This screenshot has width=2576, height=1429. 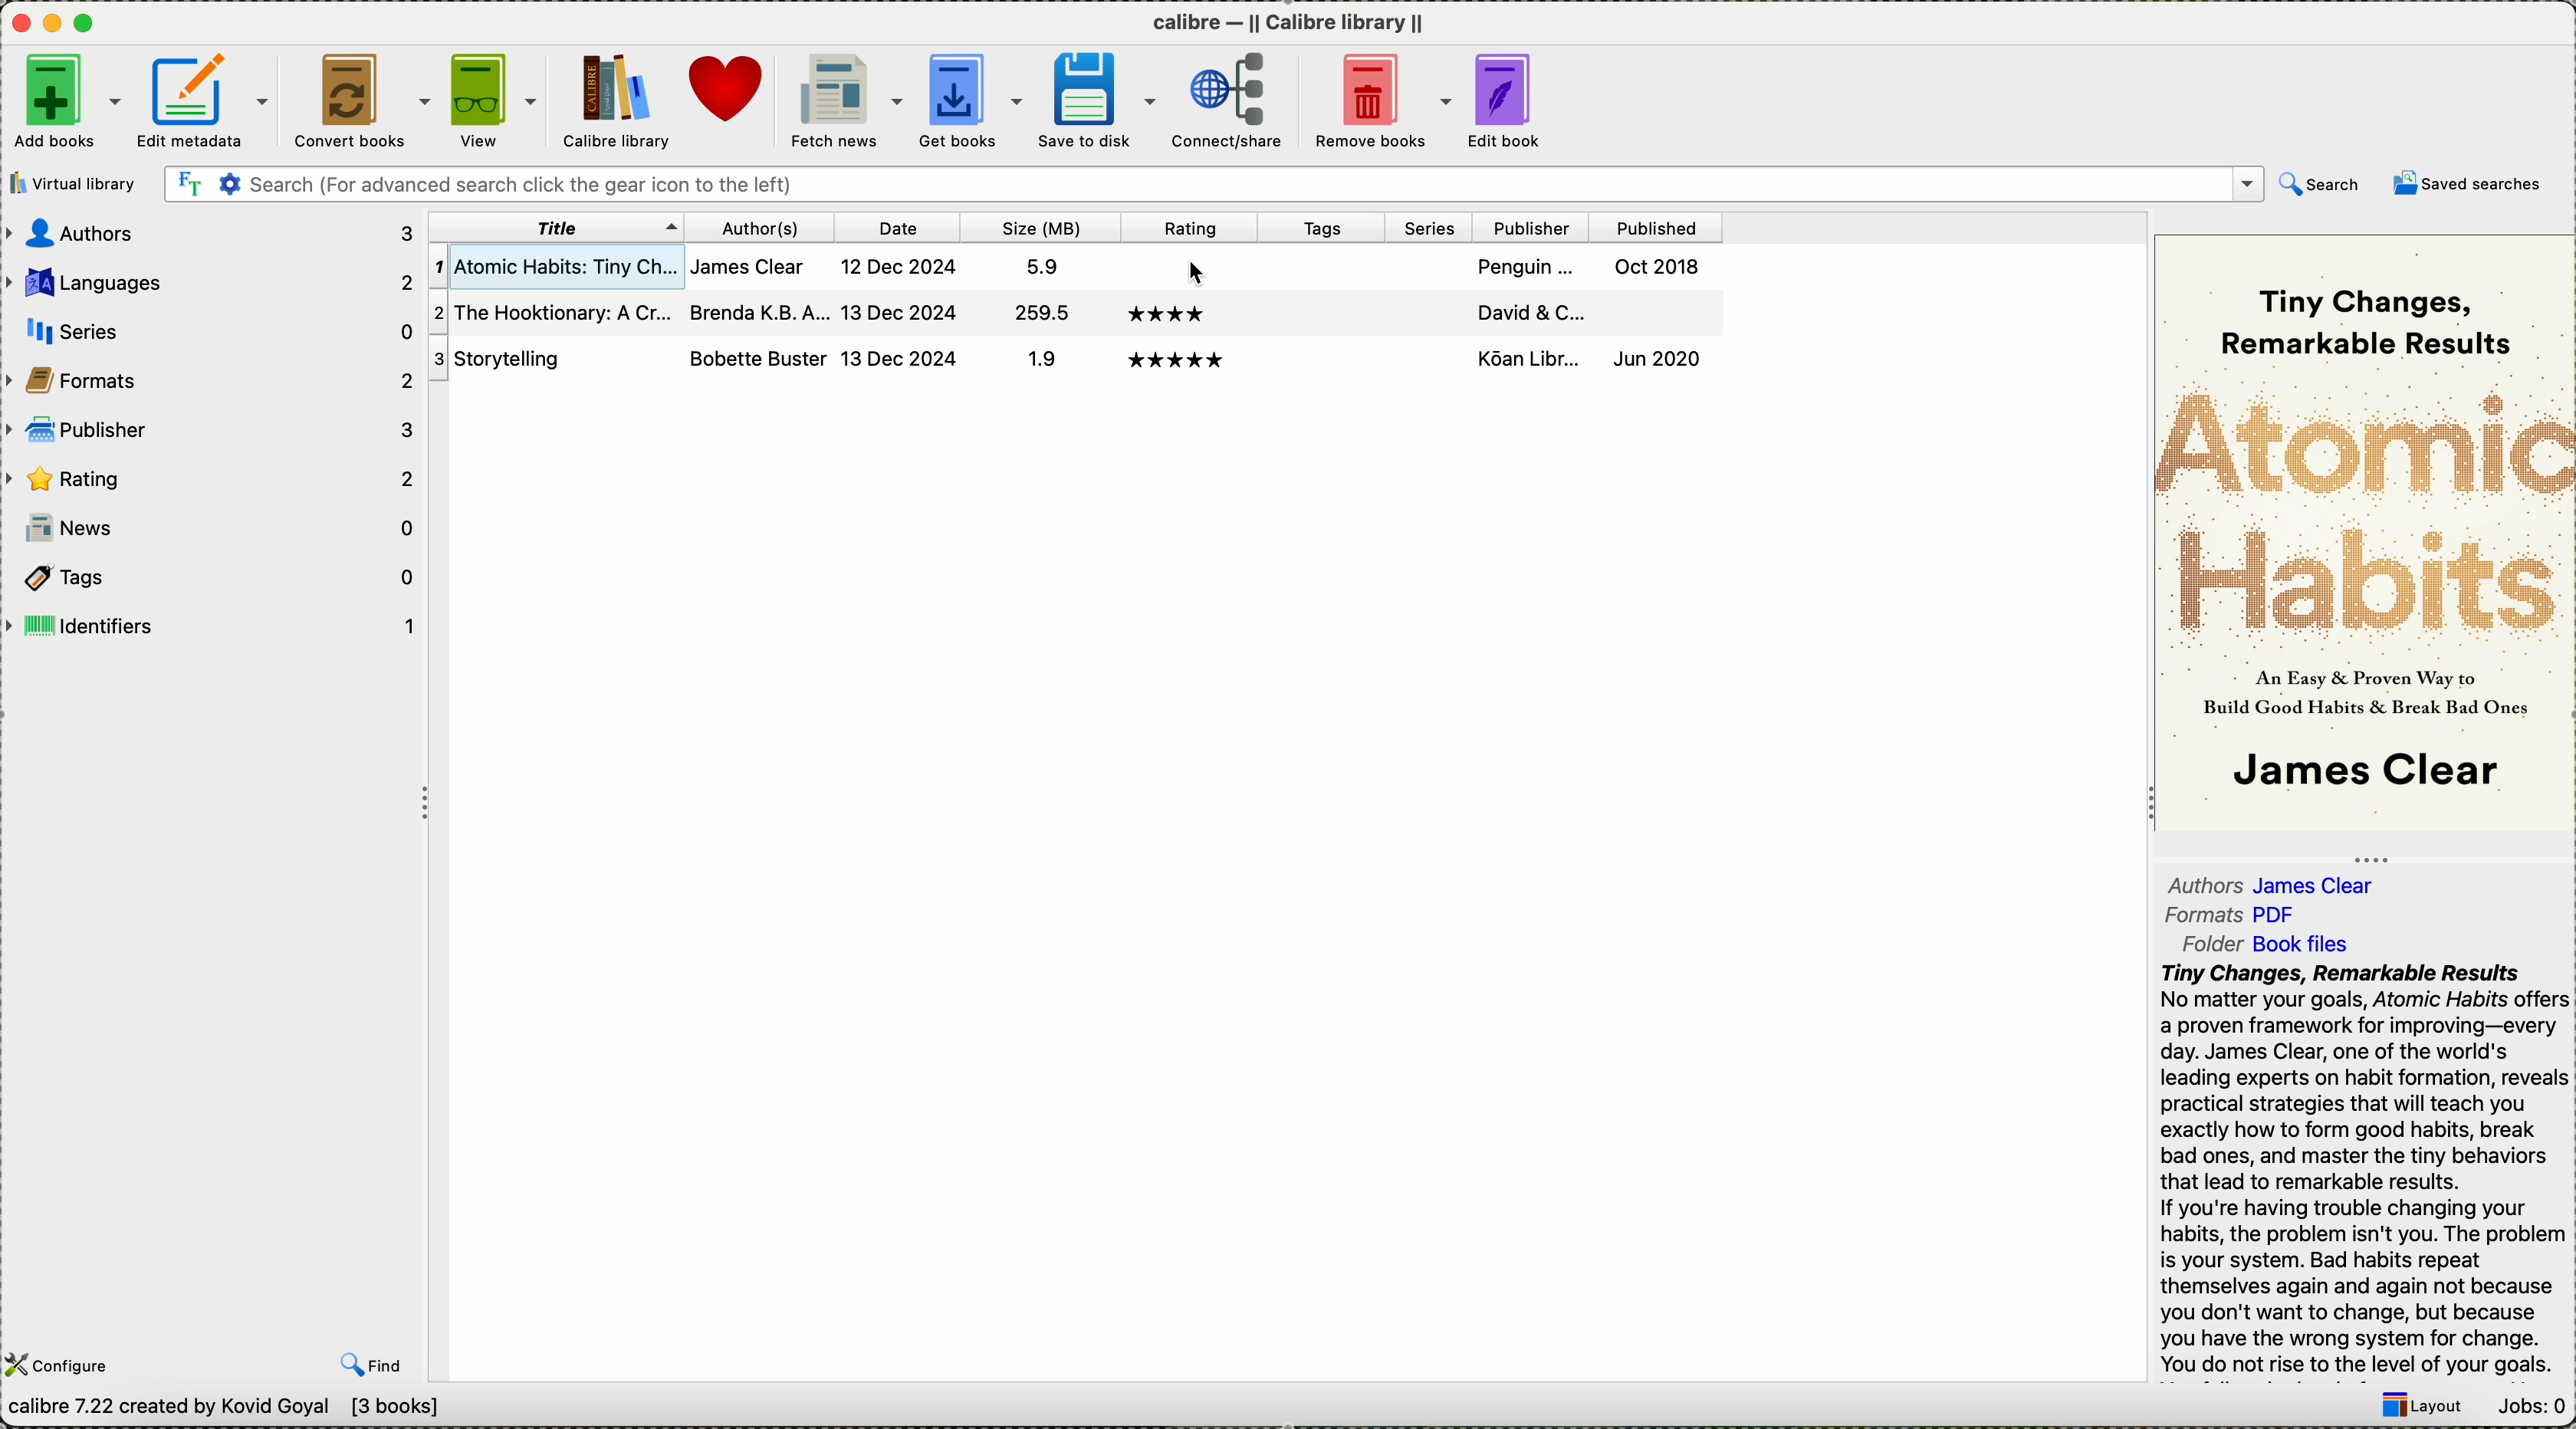 What do you see at coordinates (555, 226) in the screenshot?
I see `title` at bounding box center [555, 226].